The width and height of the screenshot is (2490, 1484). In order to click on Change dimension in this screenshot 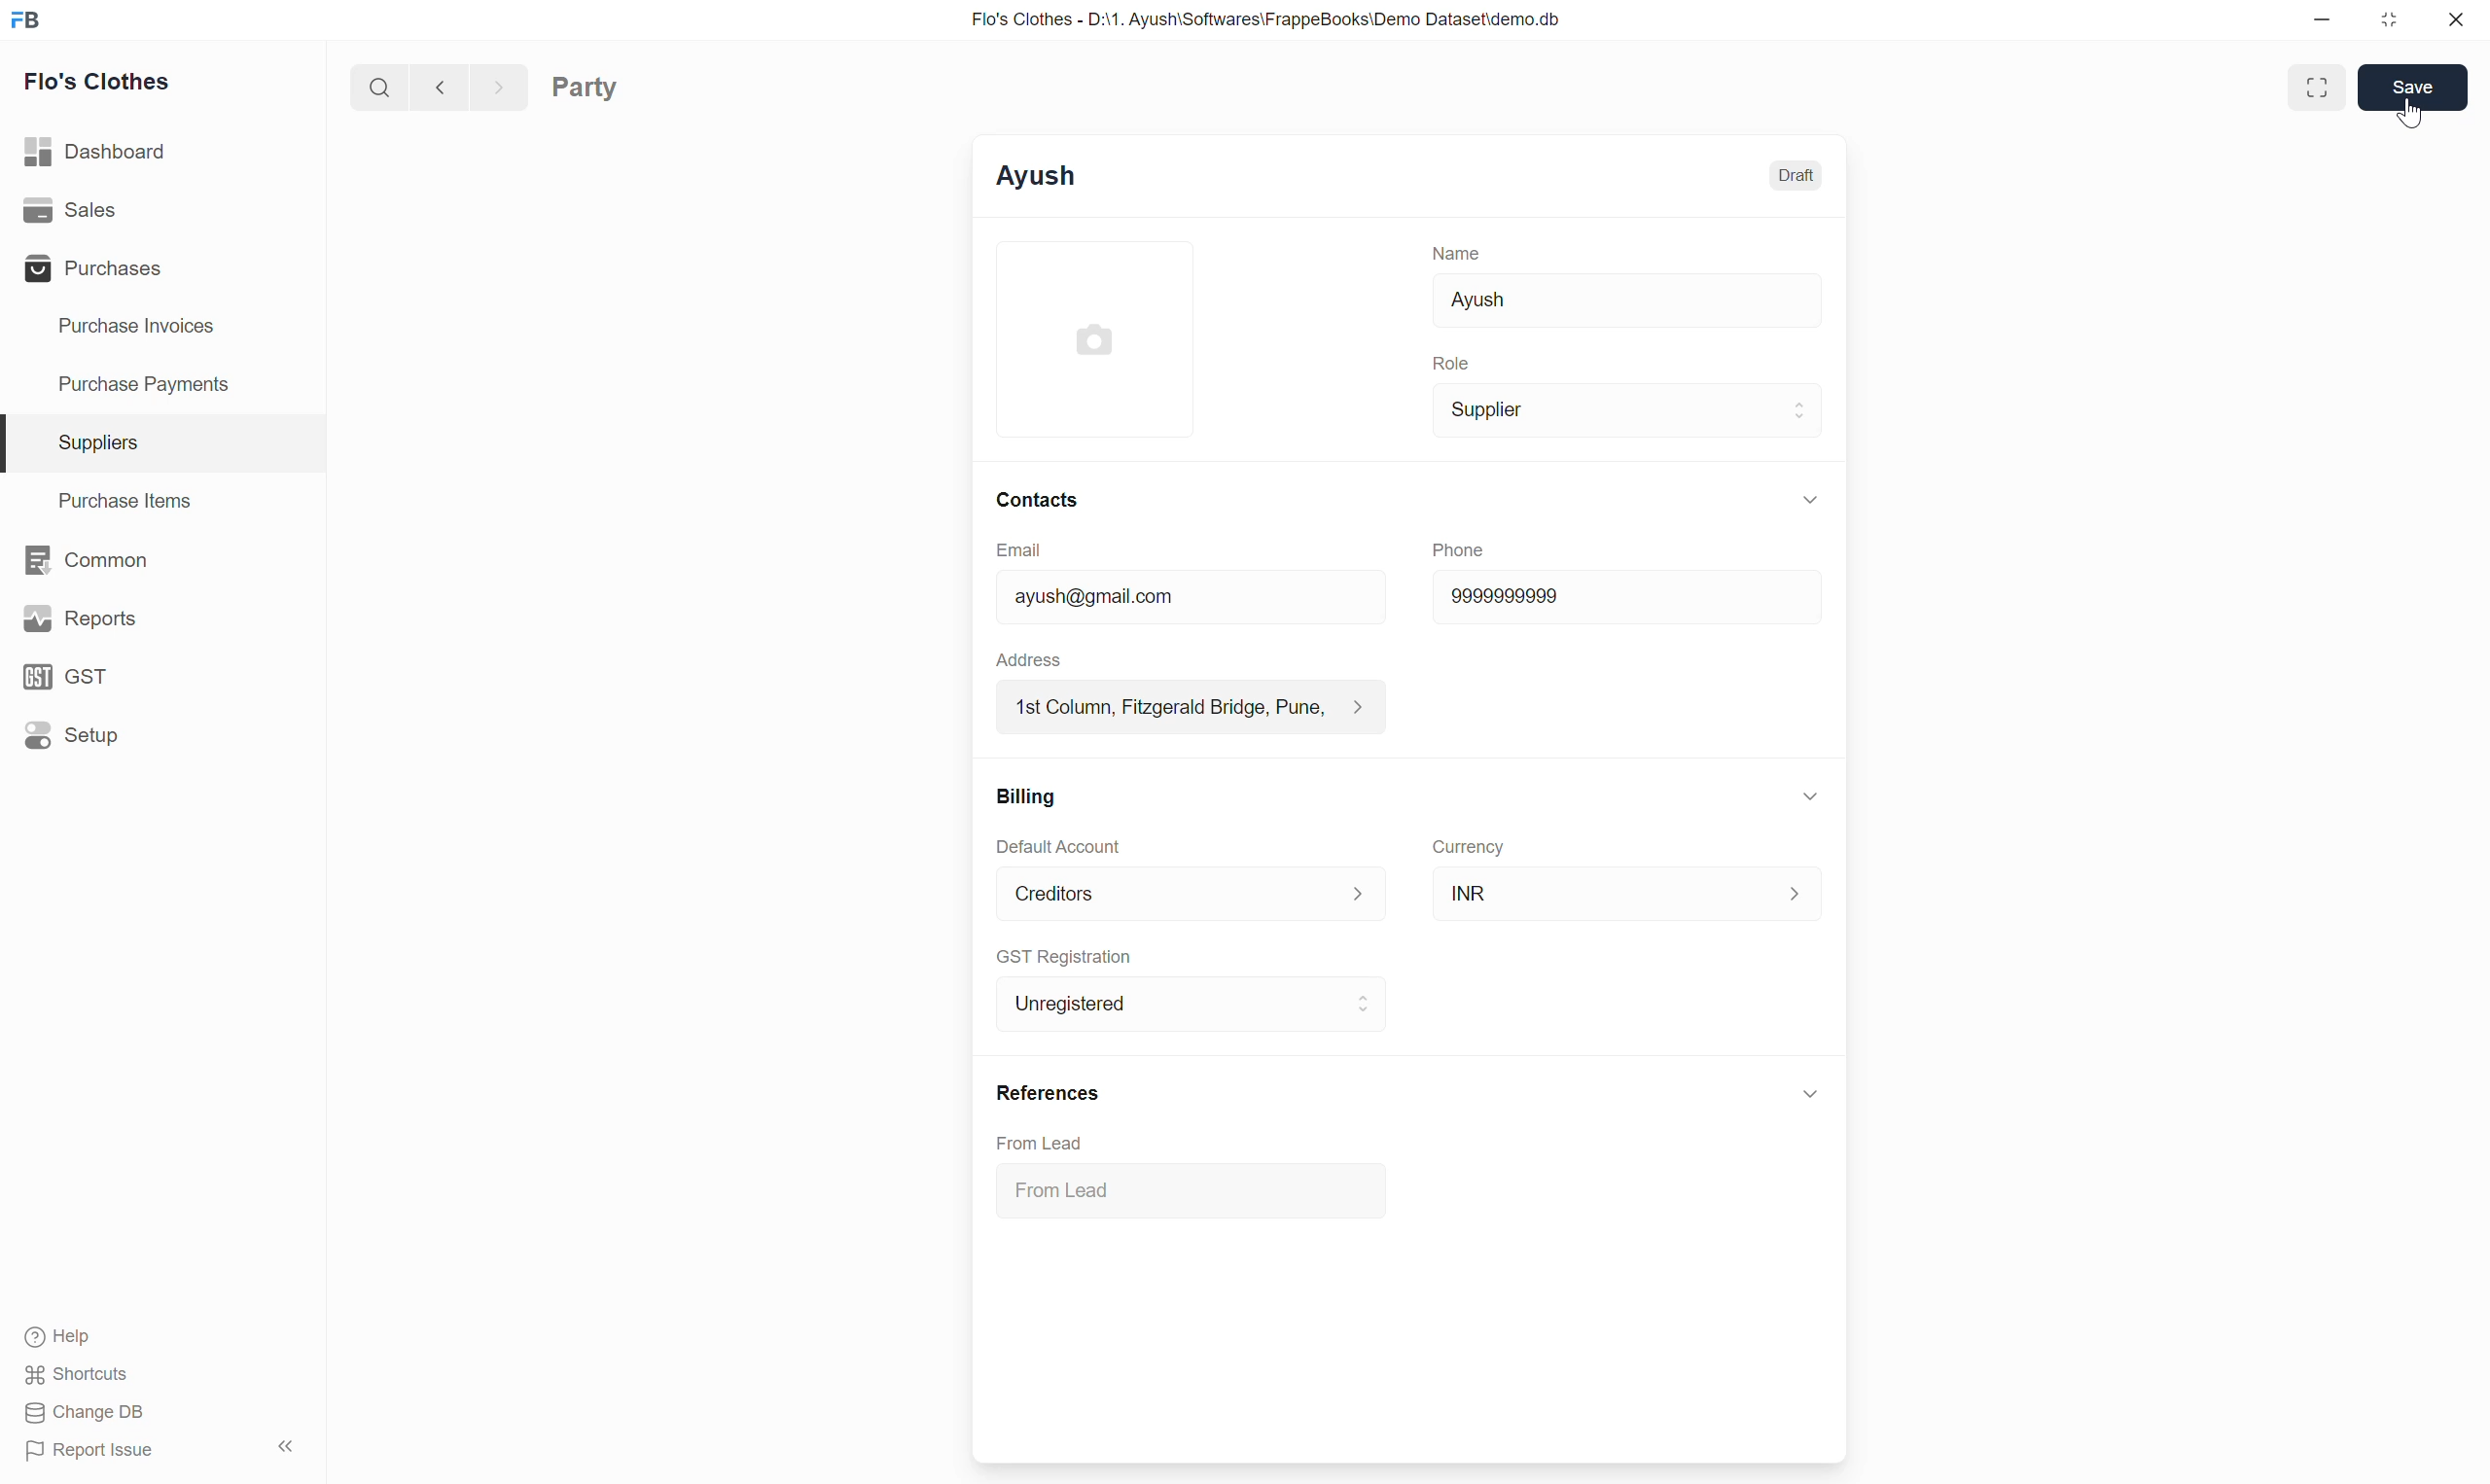, I will do `click(2389, 20)`.